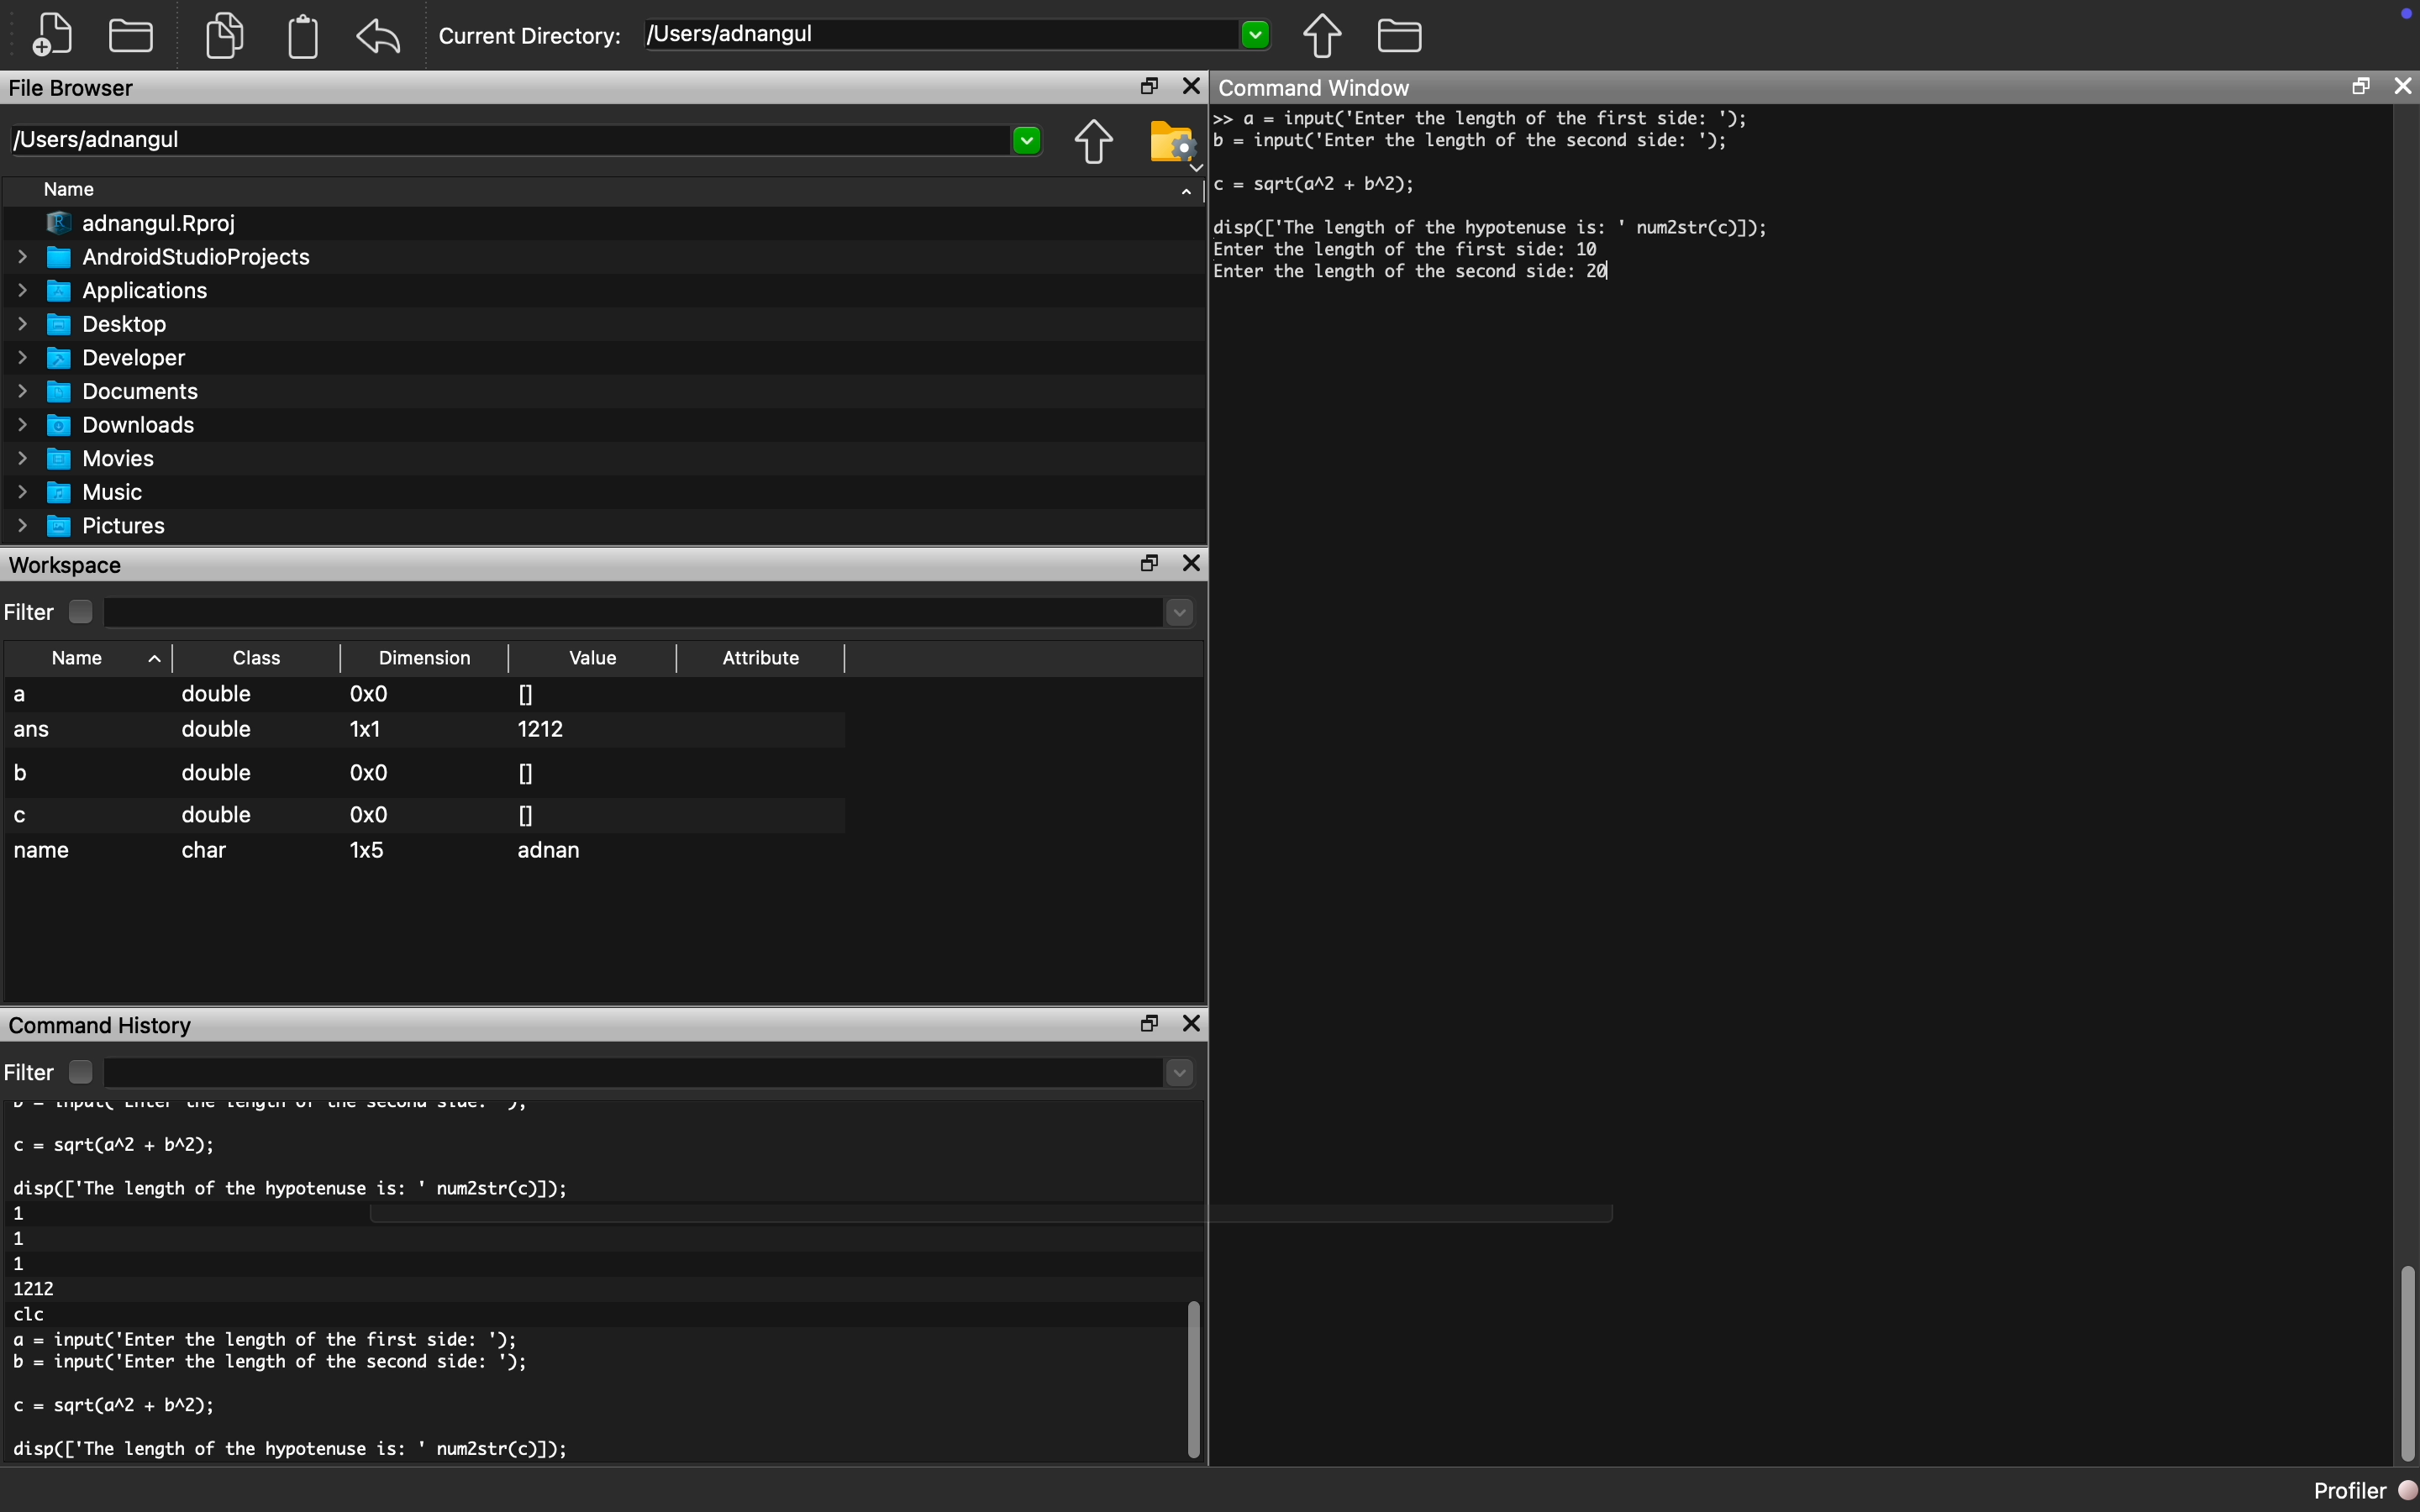 This screenshot has width=2420, height=1512. I want to click on Value, so click(597, 658).